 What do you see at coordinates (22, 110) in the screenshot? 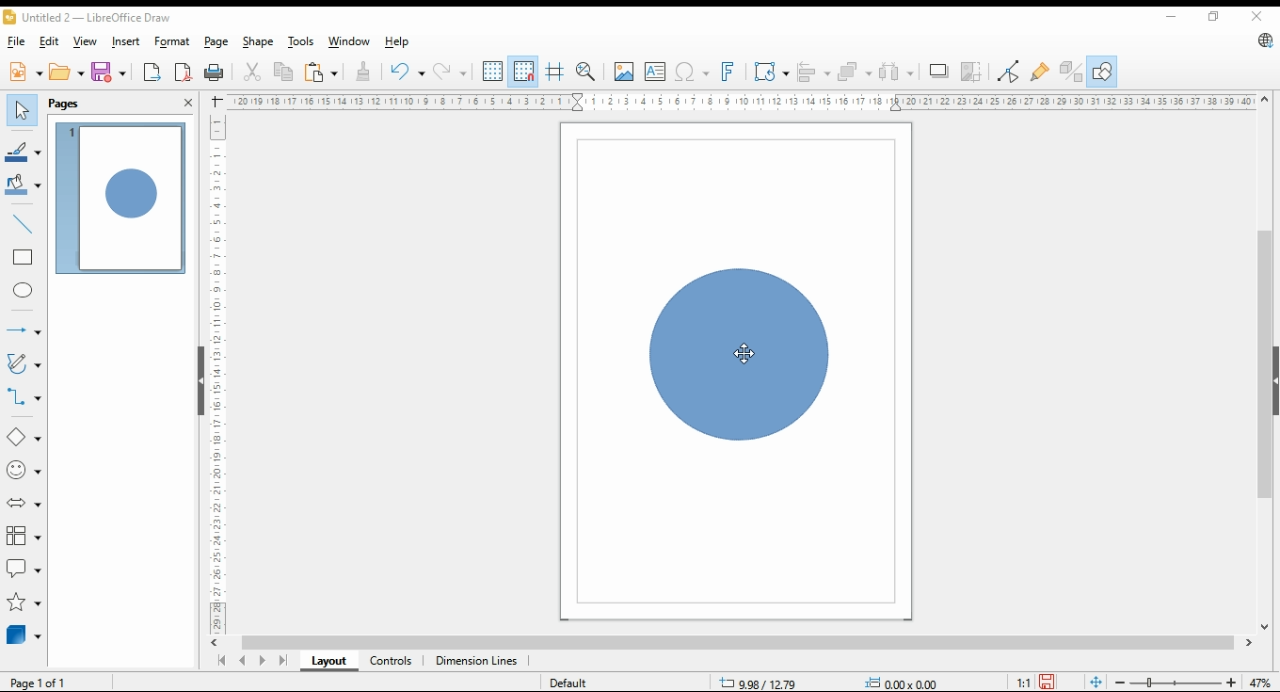
I see `select` at bounding box center [22, 110].